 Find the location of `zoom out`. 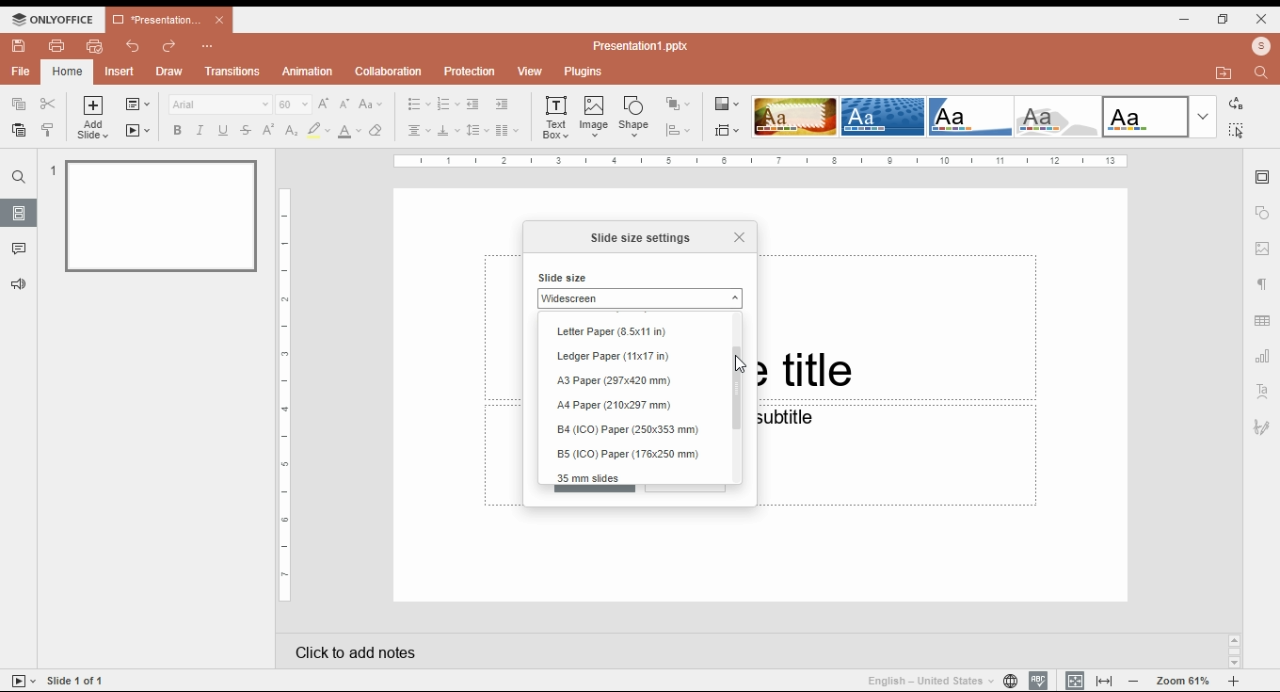

zoom out is located at coordinates (1134, 680).